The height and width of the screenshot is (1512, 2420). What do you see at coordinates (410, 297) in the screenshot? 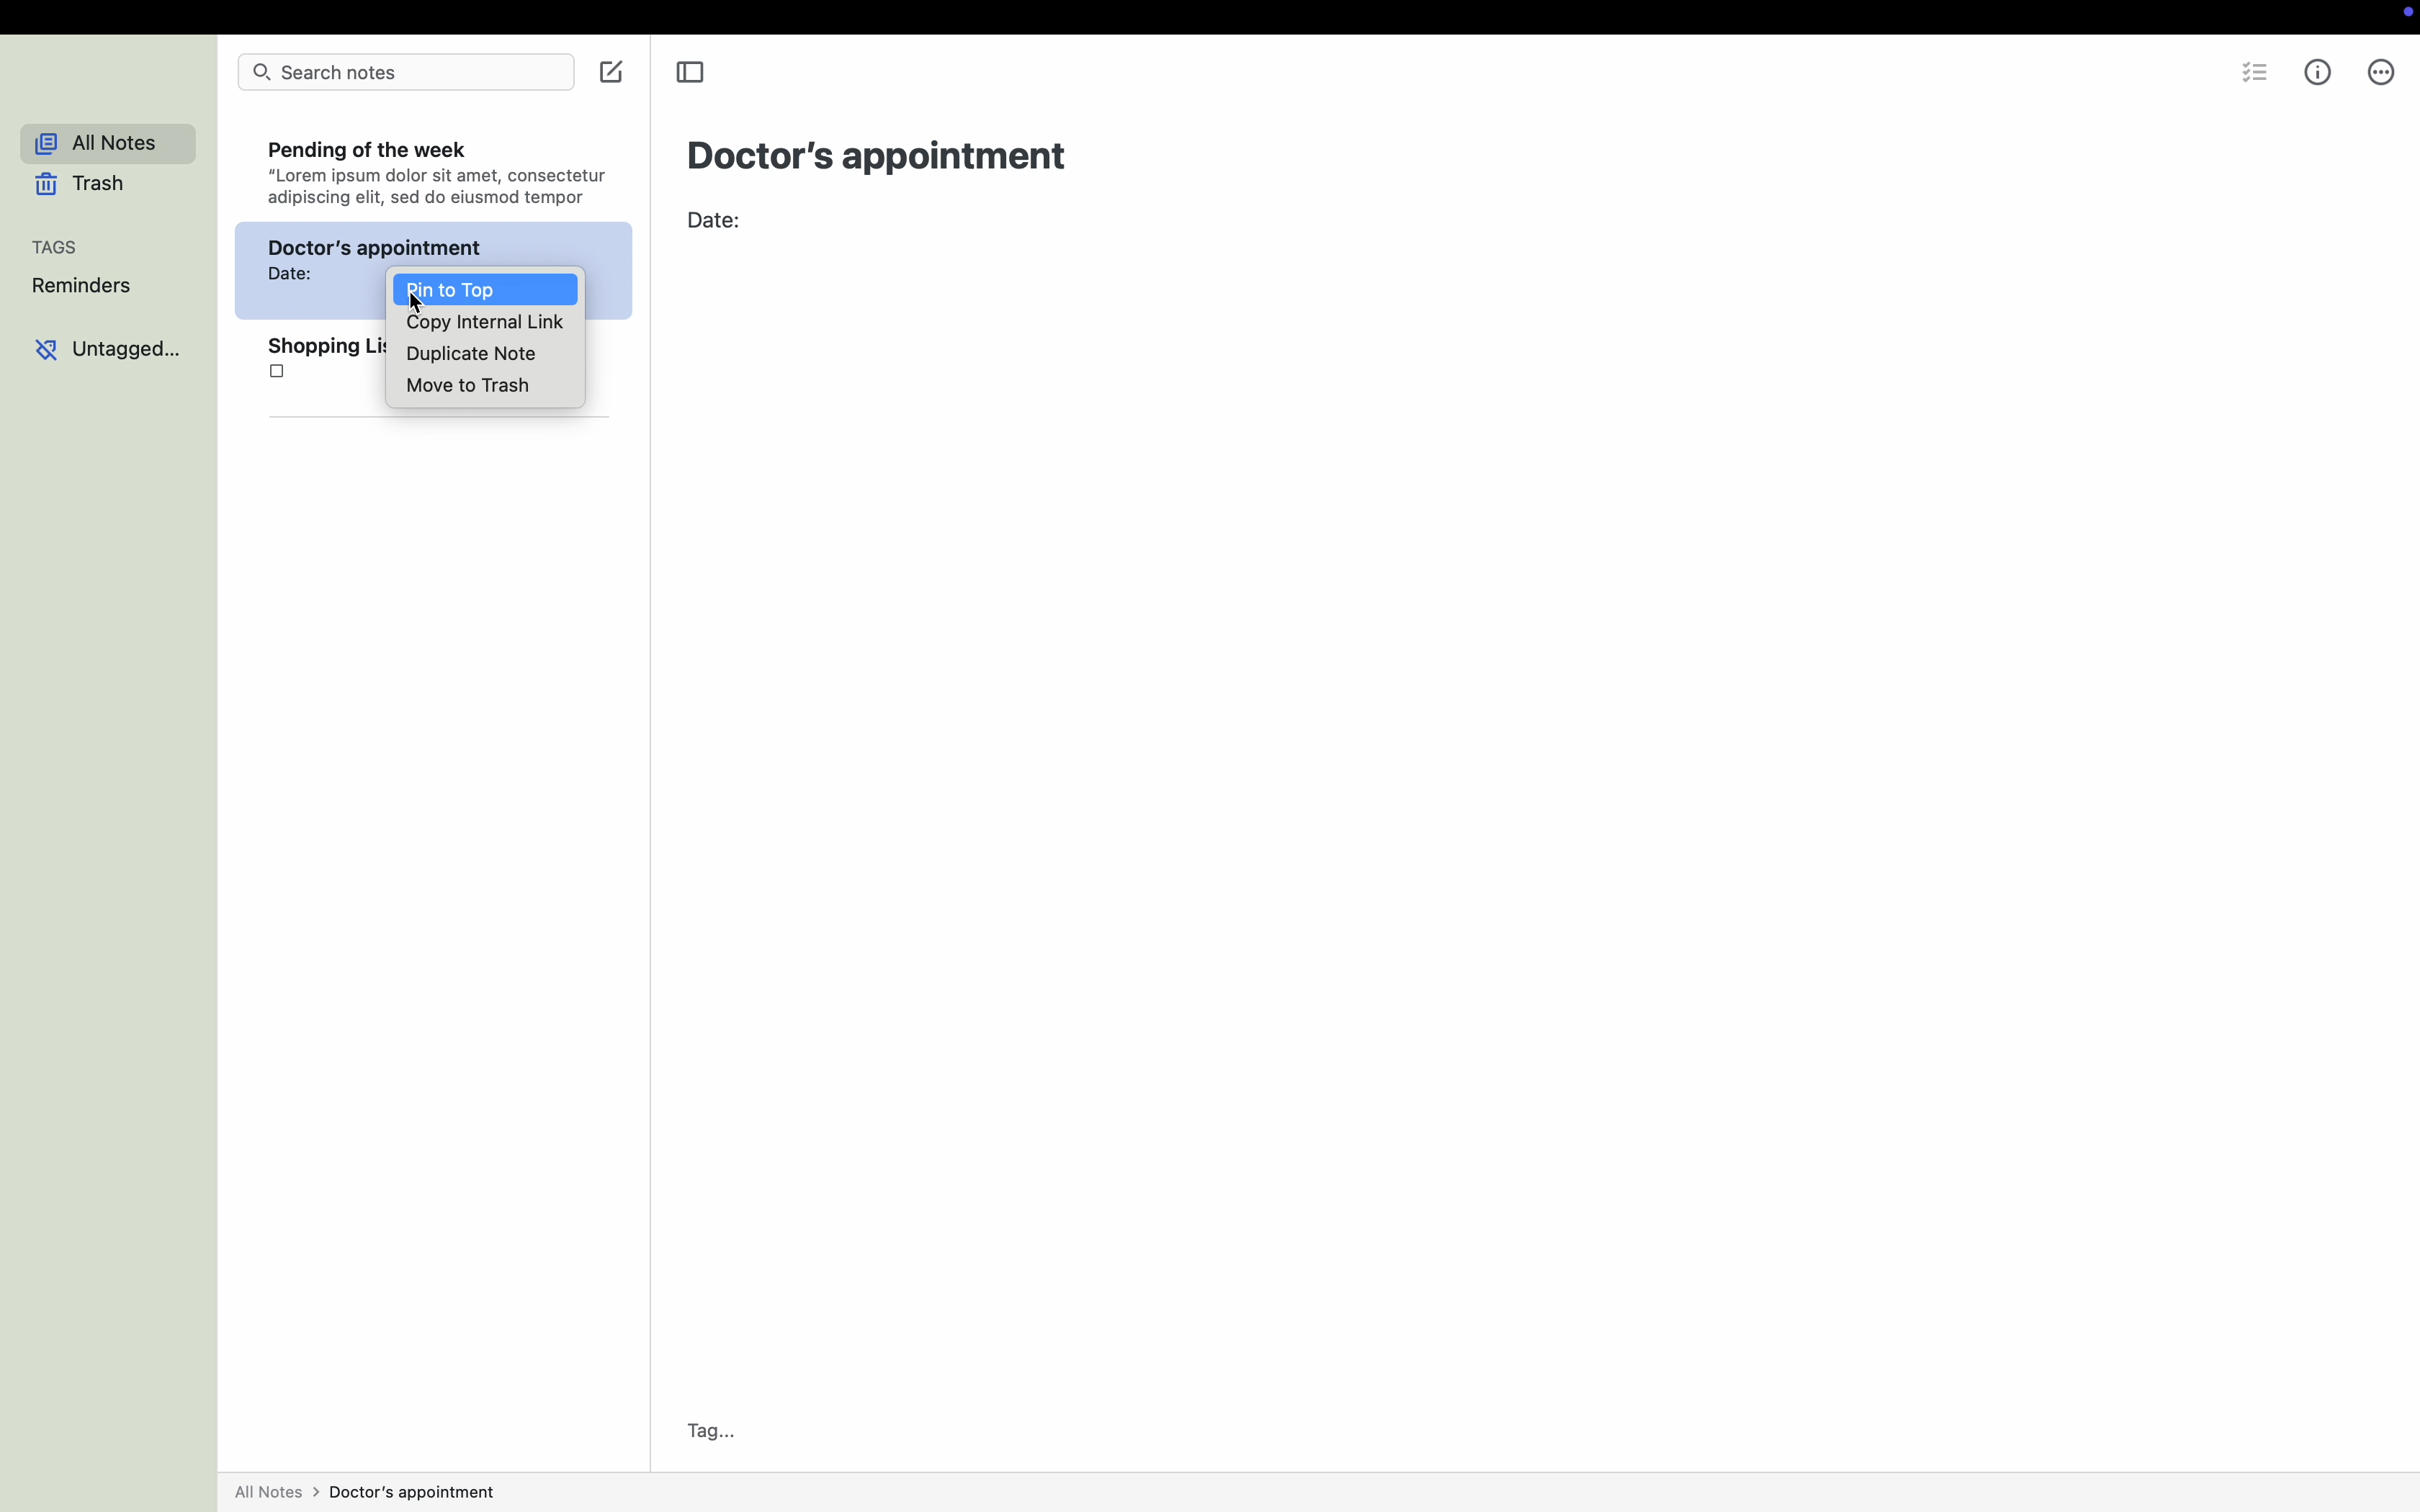
I see `cursor` at bounding box center [410, 297].